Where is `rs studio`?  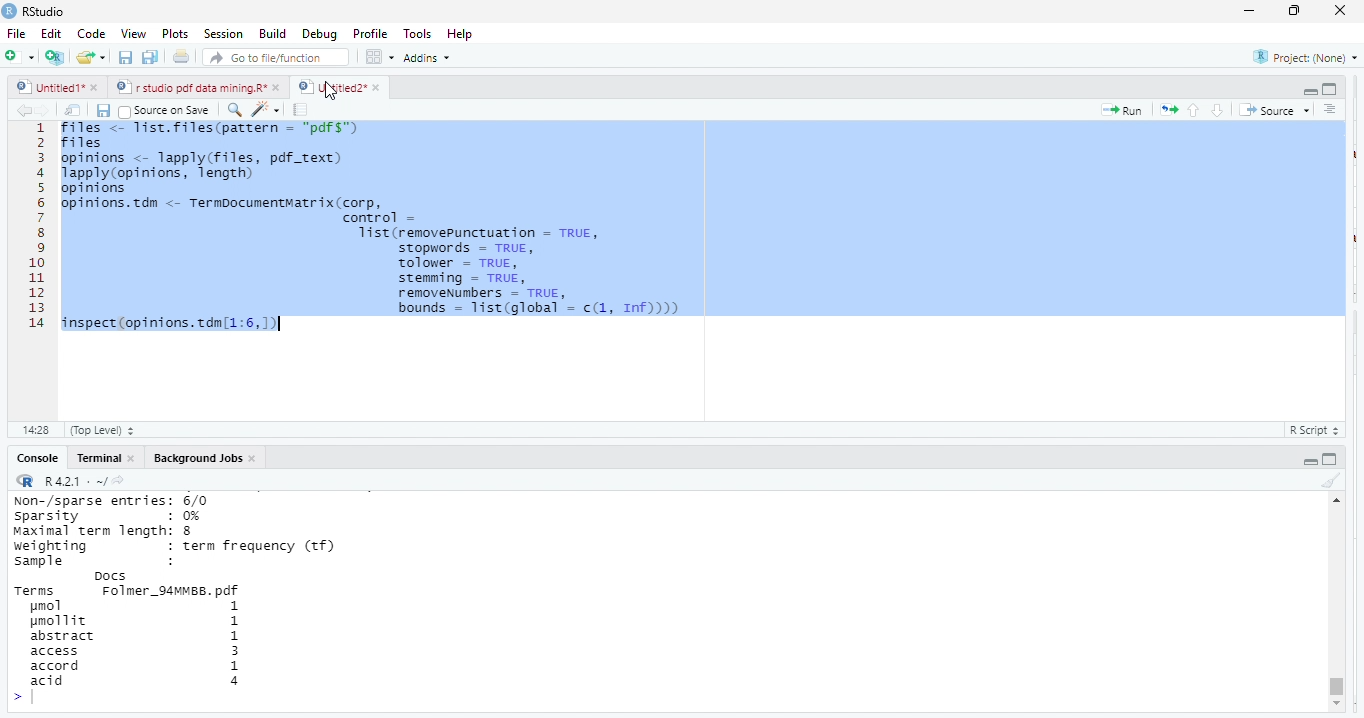 rs studio is located at coordinates (26, 482).